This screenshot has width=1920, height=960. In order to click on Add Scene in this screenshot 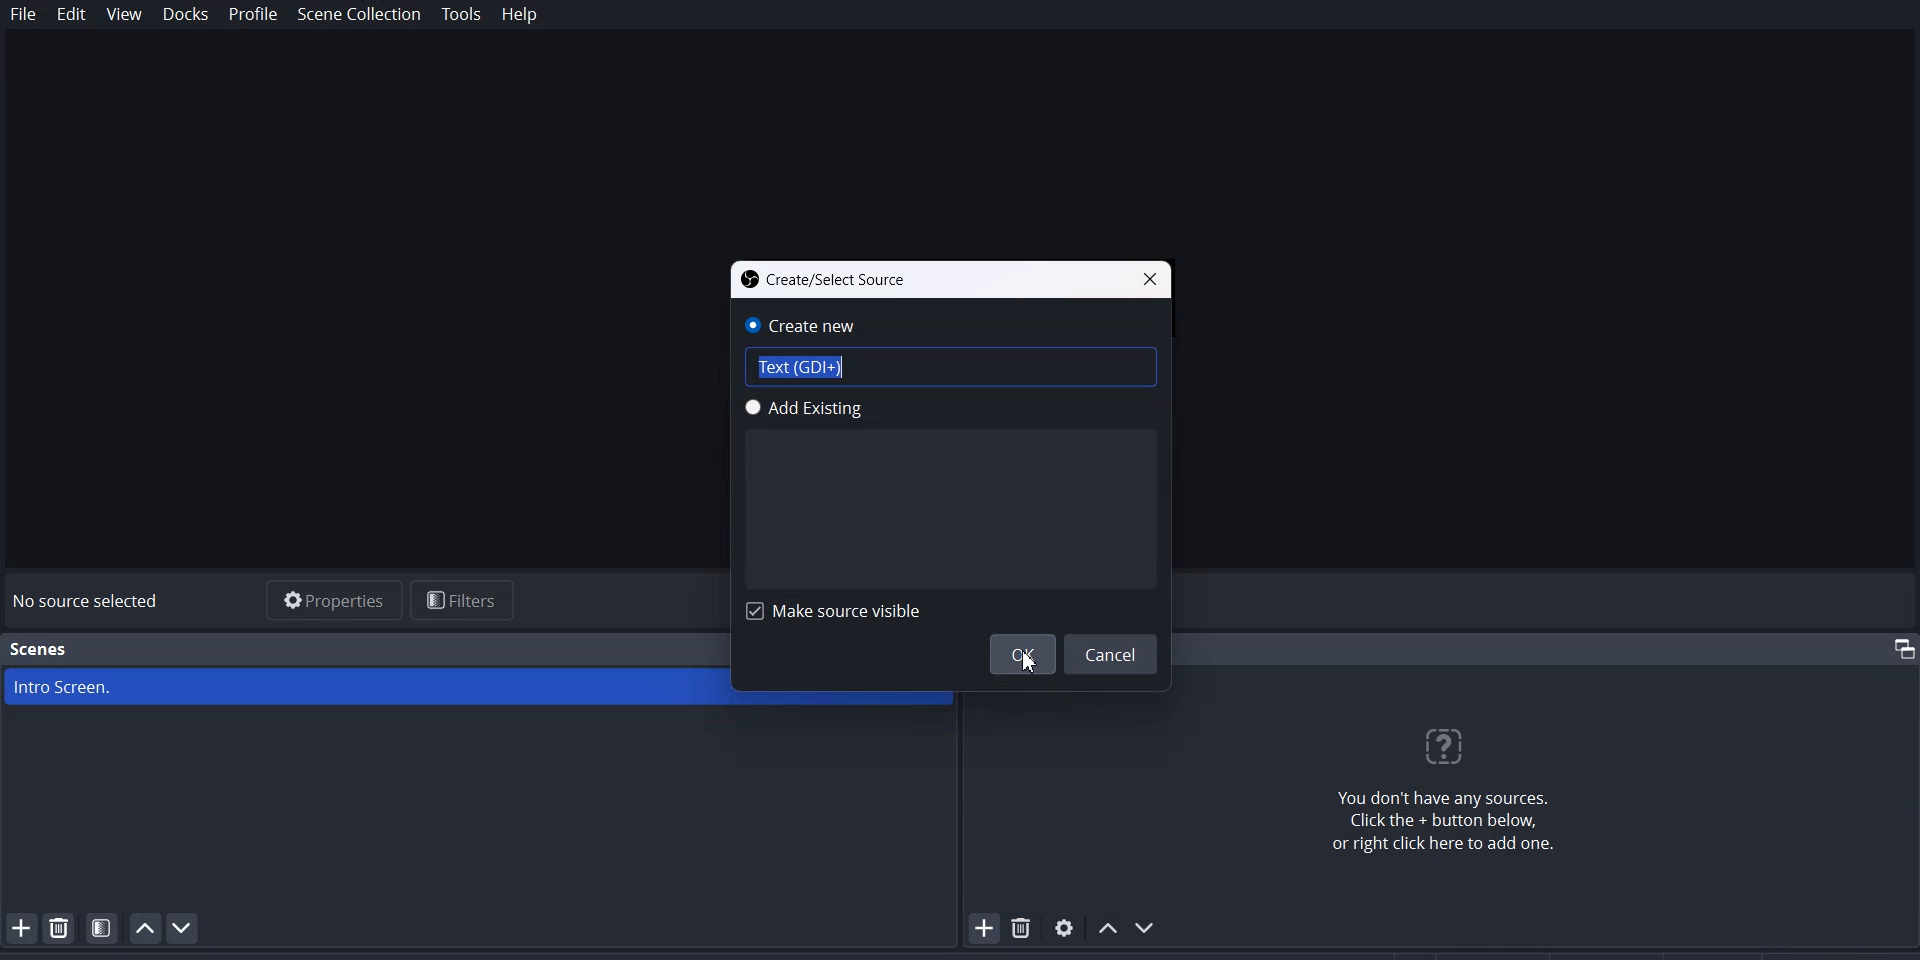, I will do `click(18, 927)`.